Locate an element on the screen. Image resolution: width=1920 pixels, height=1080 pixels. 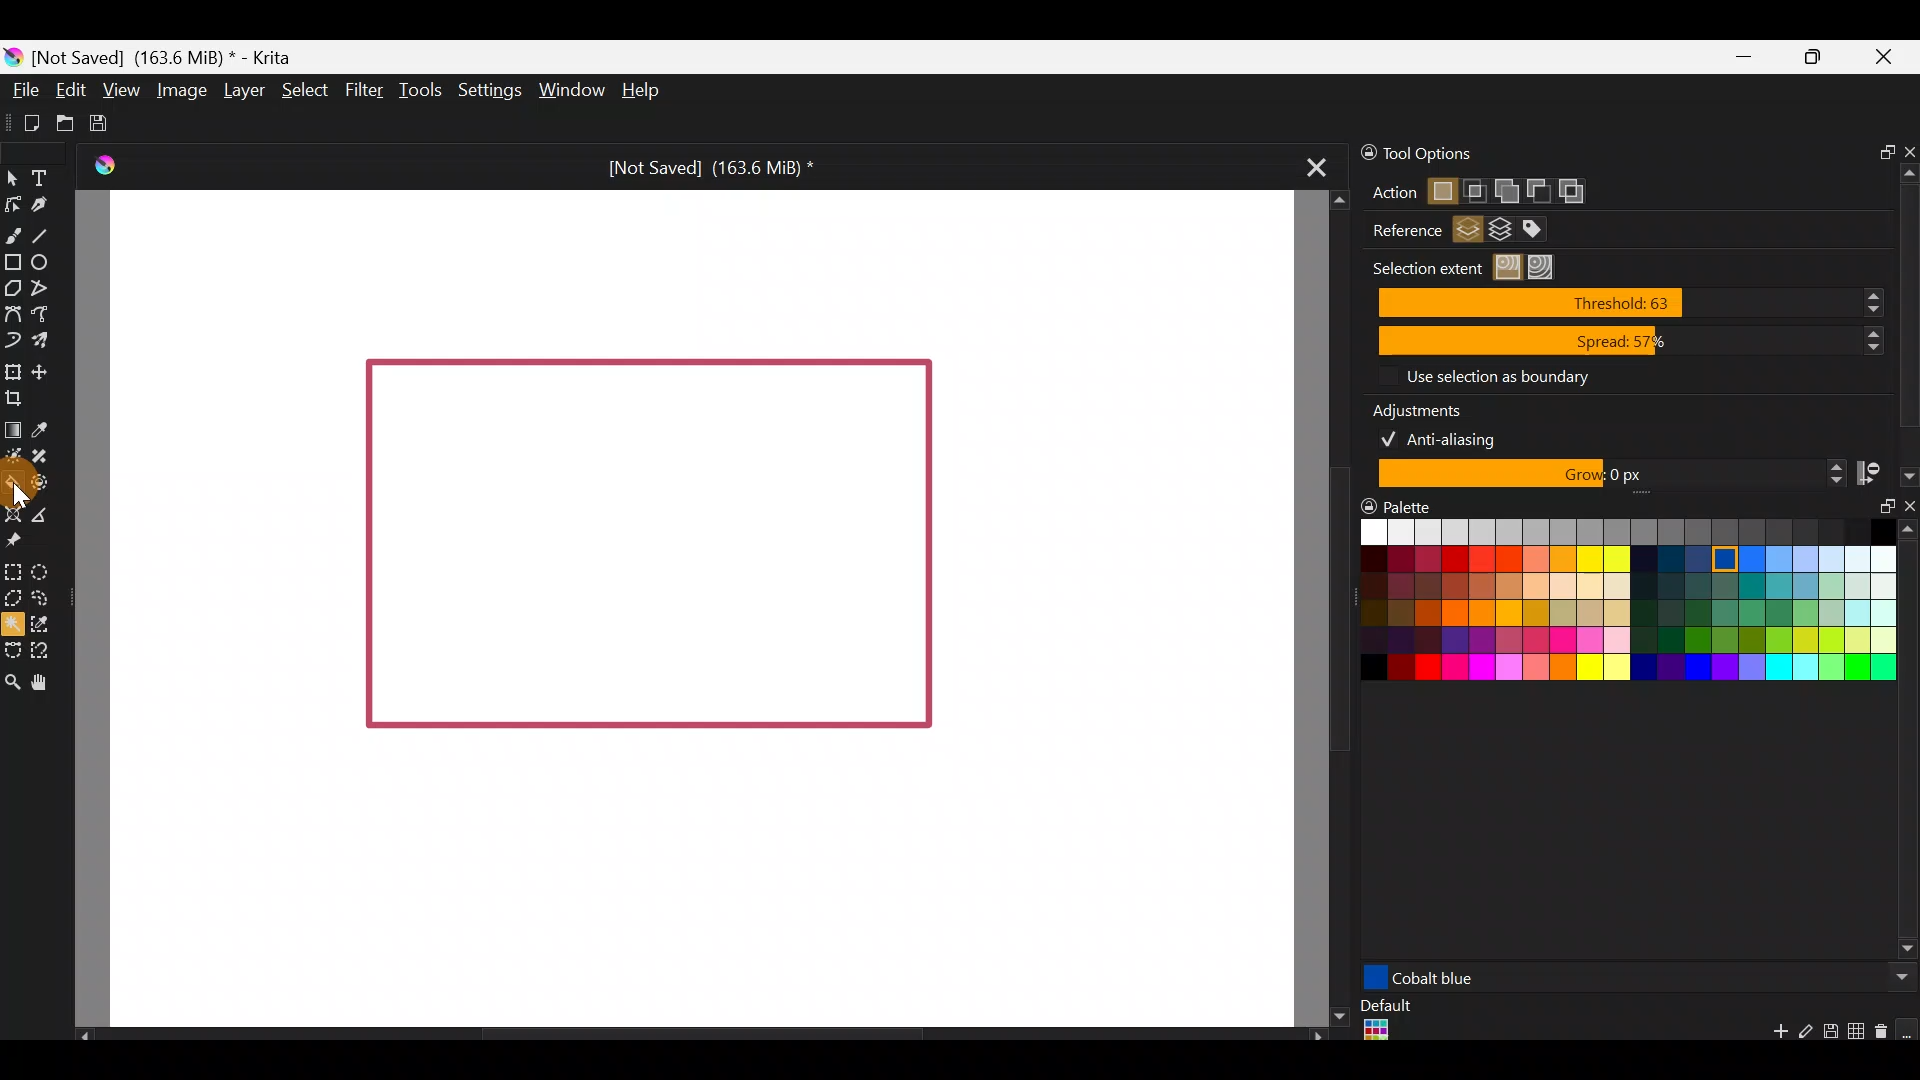
Minimize is located at coordinates (1744, 58).